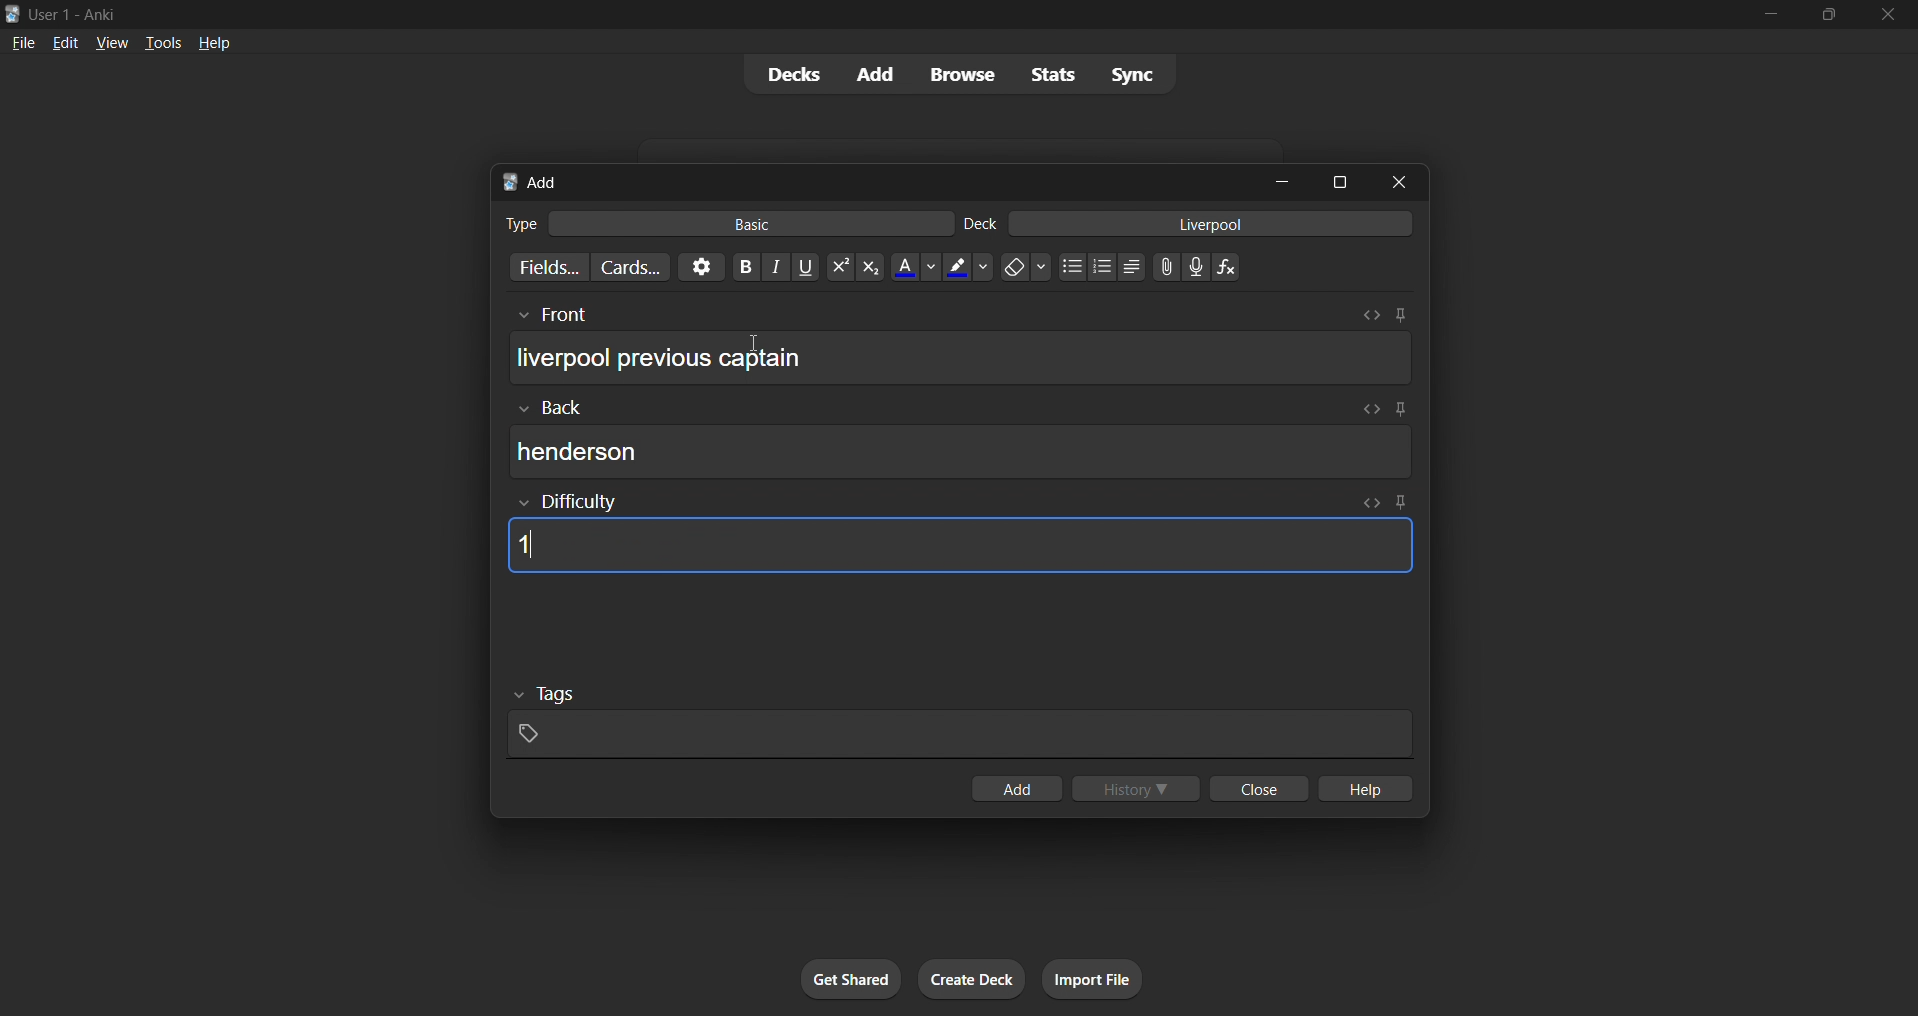 This screenshot has width=1918, height=1016. I want to click on file, so click(19, 42).